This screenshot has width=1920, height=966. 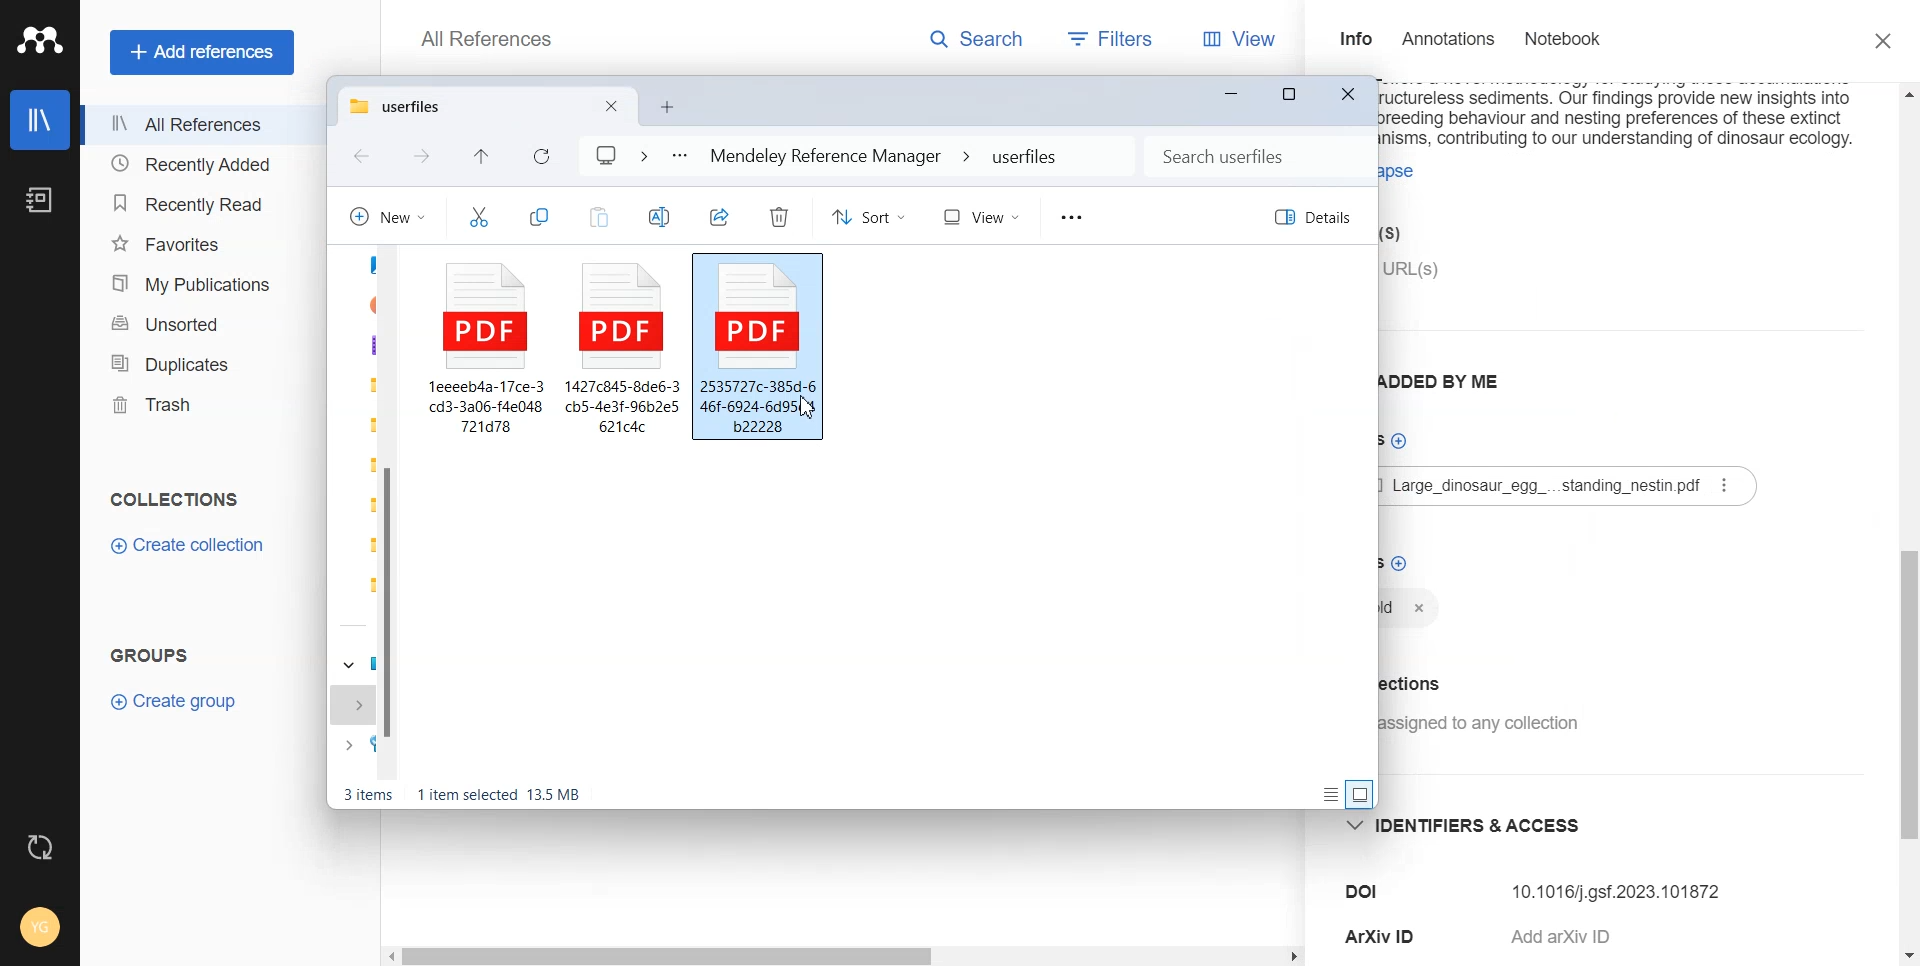 What do you see at coordinates (1353, 41) in the screenshot?
I see `Info` at bounding box center [1353, 41].